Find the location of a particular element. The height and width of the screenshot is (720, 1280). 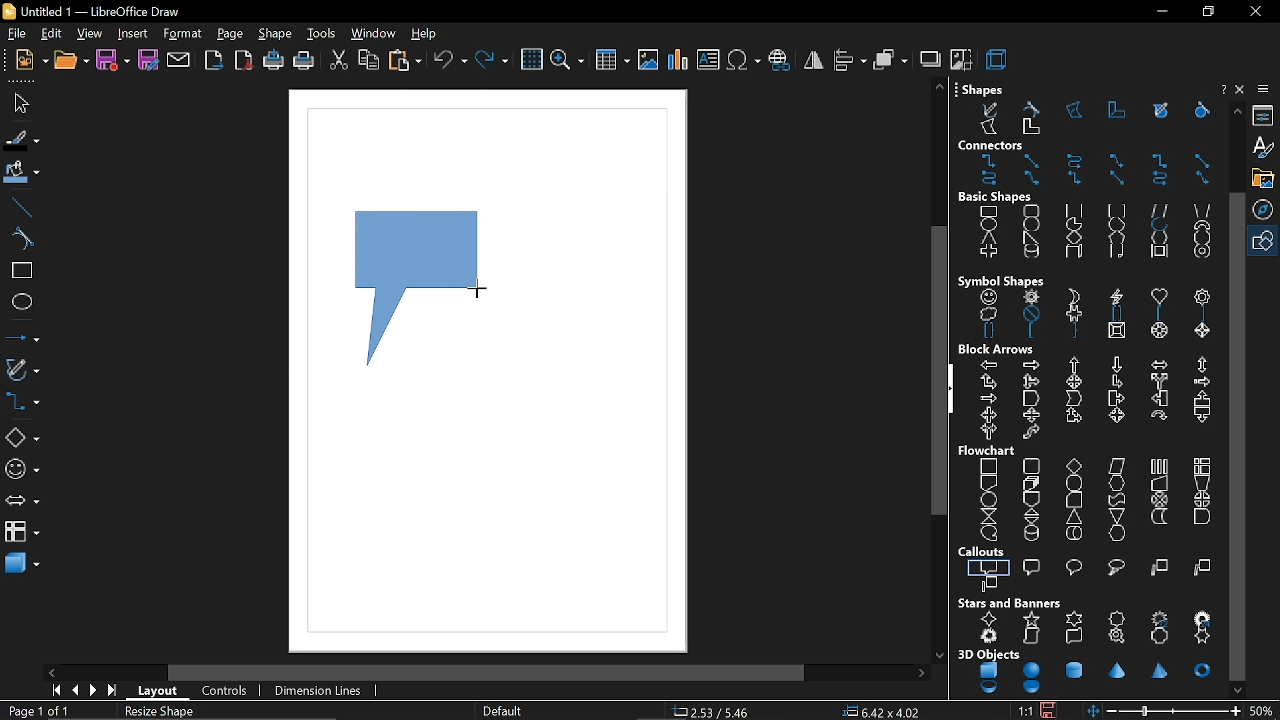

connector is located at coordinates (987, 499).